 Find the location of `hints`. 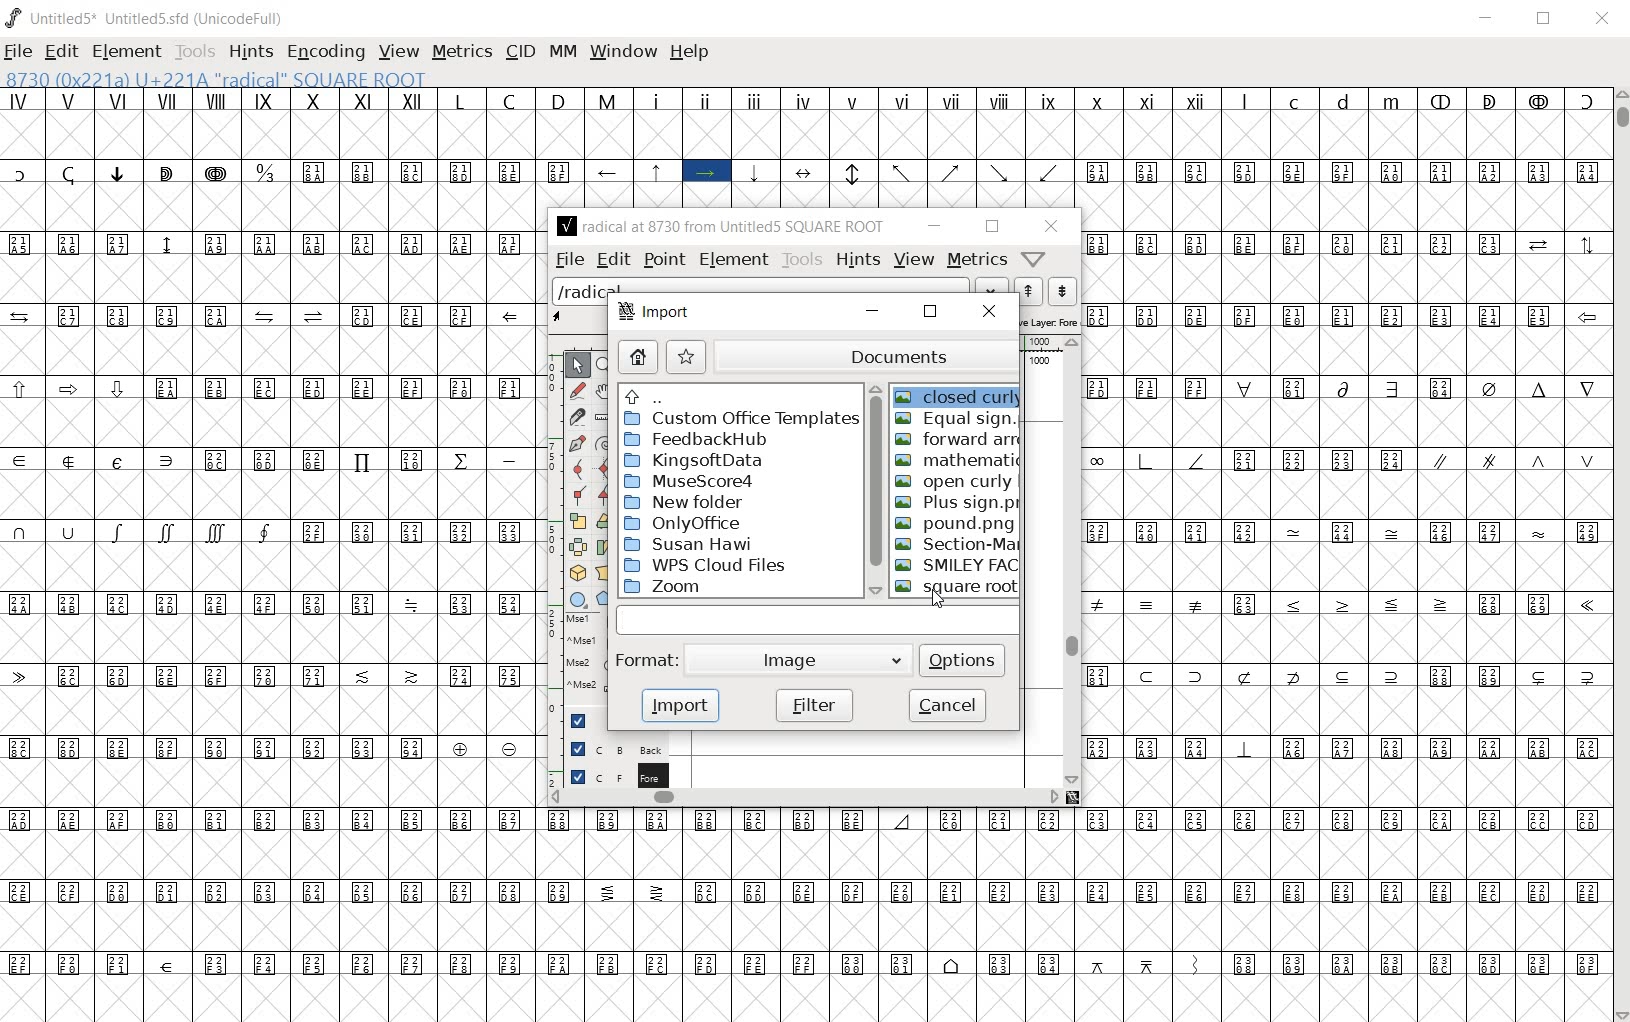

hints is located at coordinates (855, 259).